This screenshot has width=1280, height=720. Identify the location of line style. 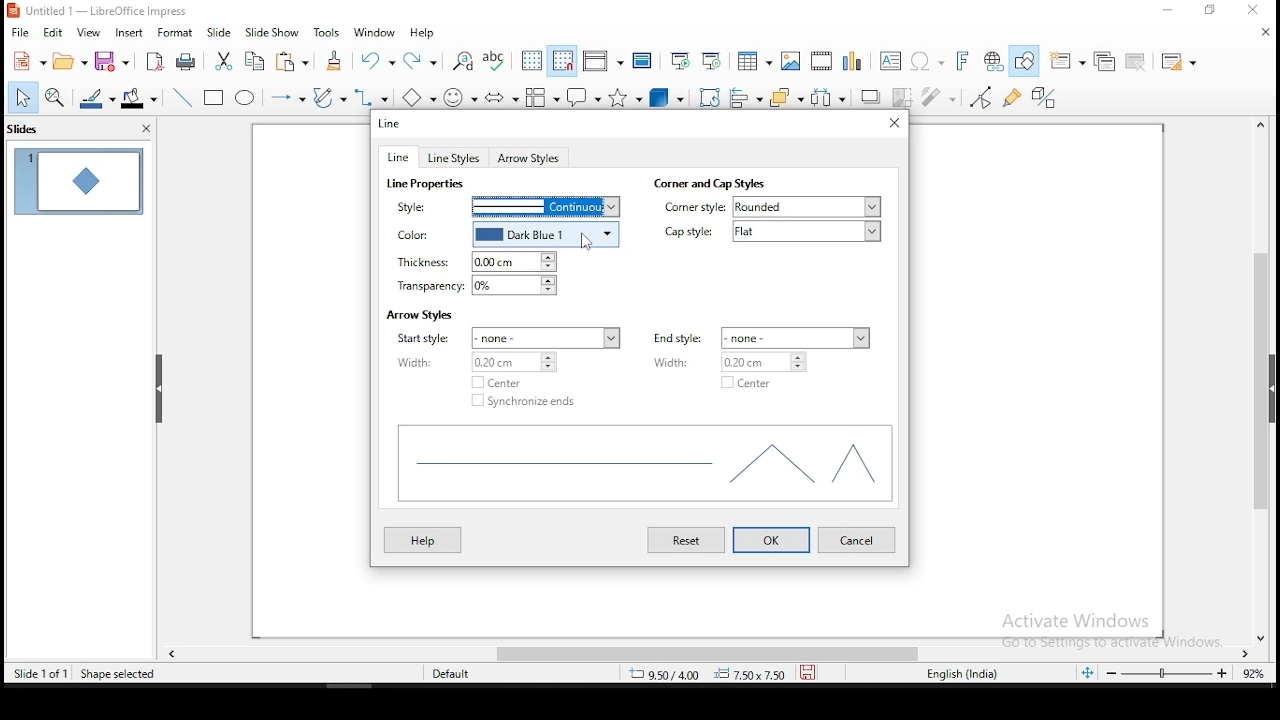
(428, 206).